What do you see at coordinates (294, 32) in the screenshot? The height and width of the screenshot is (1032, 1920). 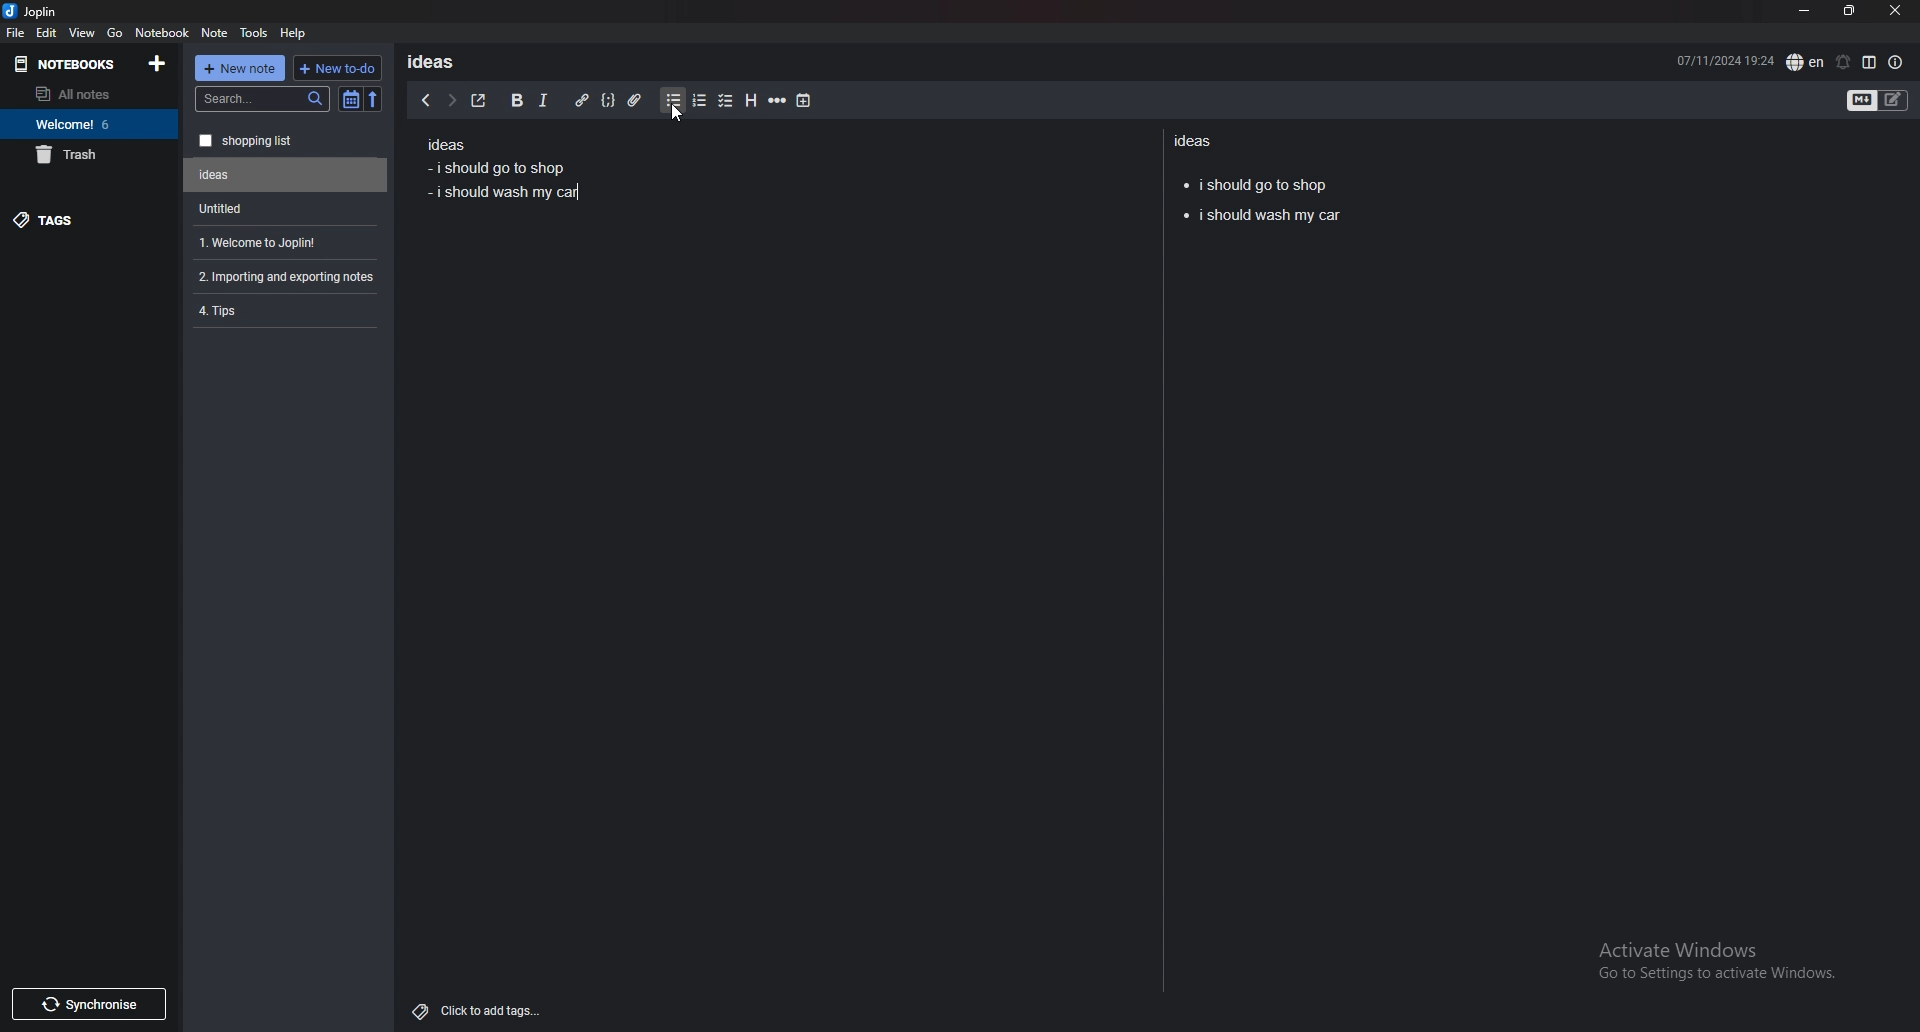 I see `help` at bounding box center [294, 32].